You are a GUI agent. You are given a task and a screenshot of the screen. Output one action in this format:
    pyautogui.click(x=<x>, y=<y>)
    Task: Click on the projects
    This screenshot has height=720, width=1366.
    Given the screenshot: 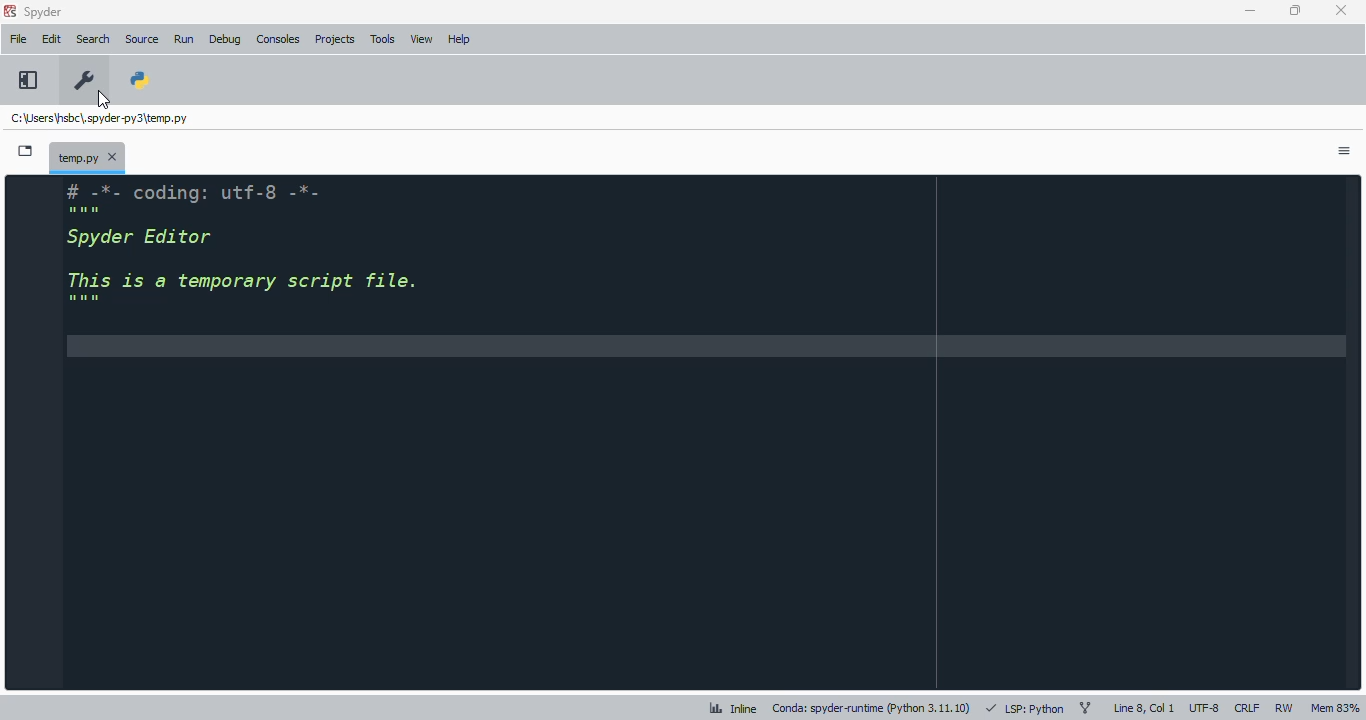 What is the action you would take?
    pyautogui.click(x=336, y=38)
    